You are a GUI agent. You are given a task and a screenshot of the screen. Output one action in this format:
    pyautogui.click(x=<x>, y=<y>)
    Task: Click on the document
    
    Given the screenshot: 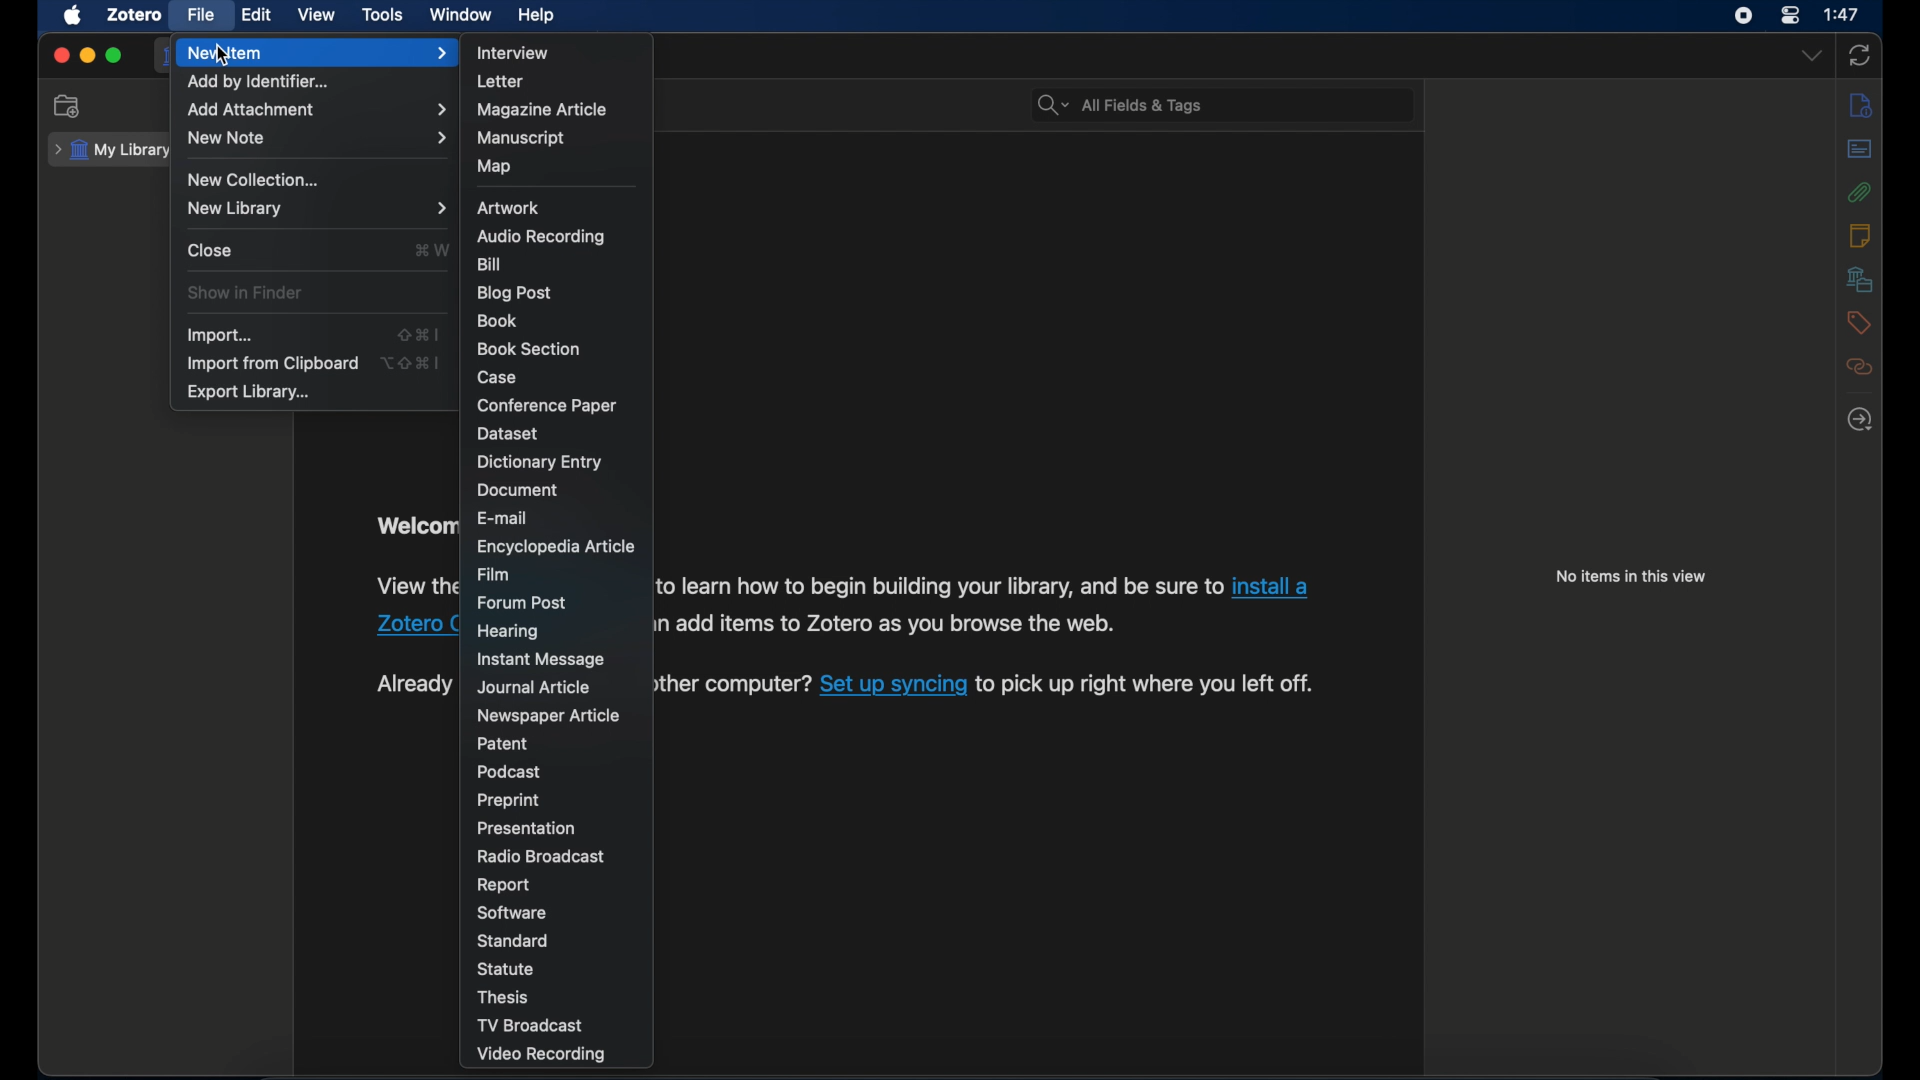 What is the action you would take?
    pyautogui.click(x=521, y=491)
    